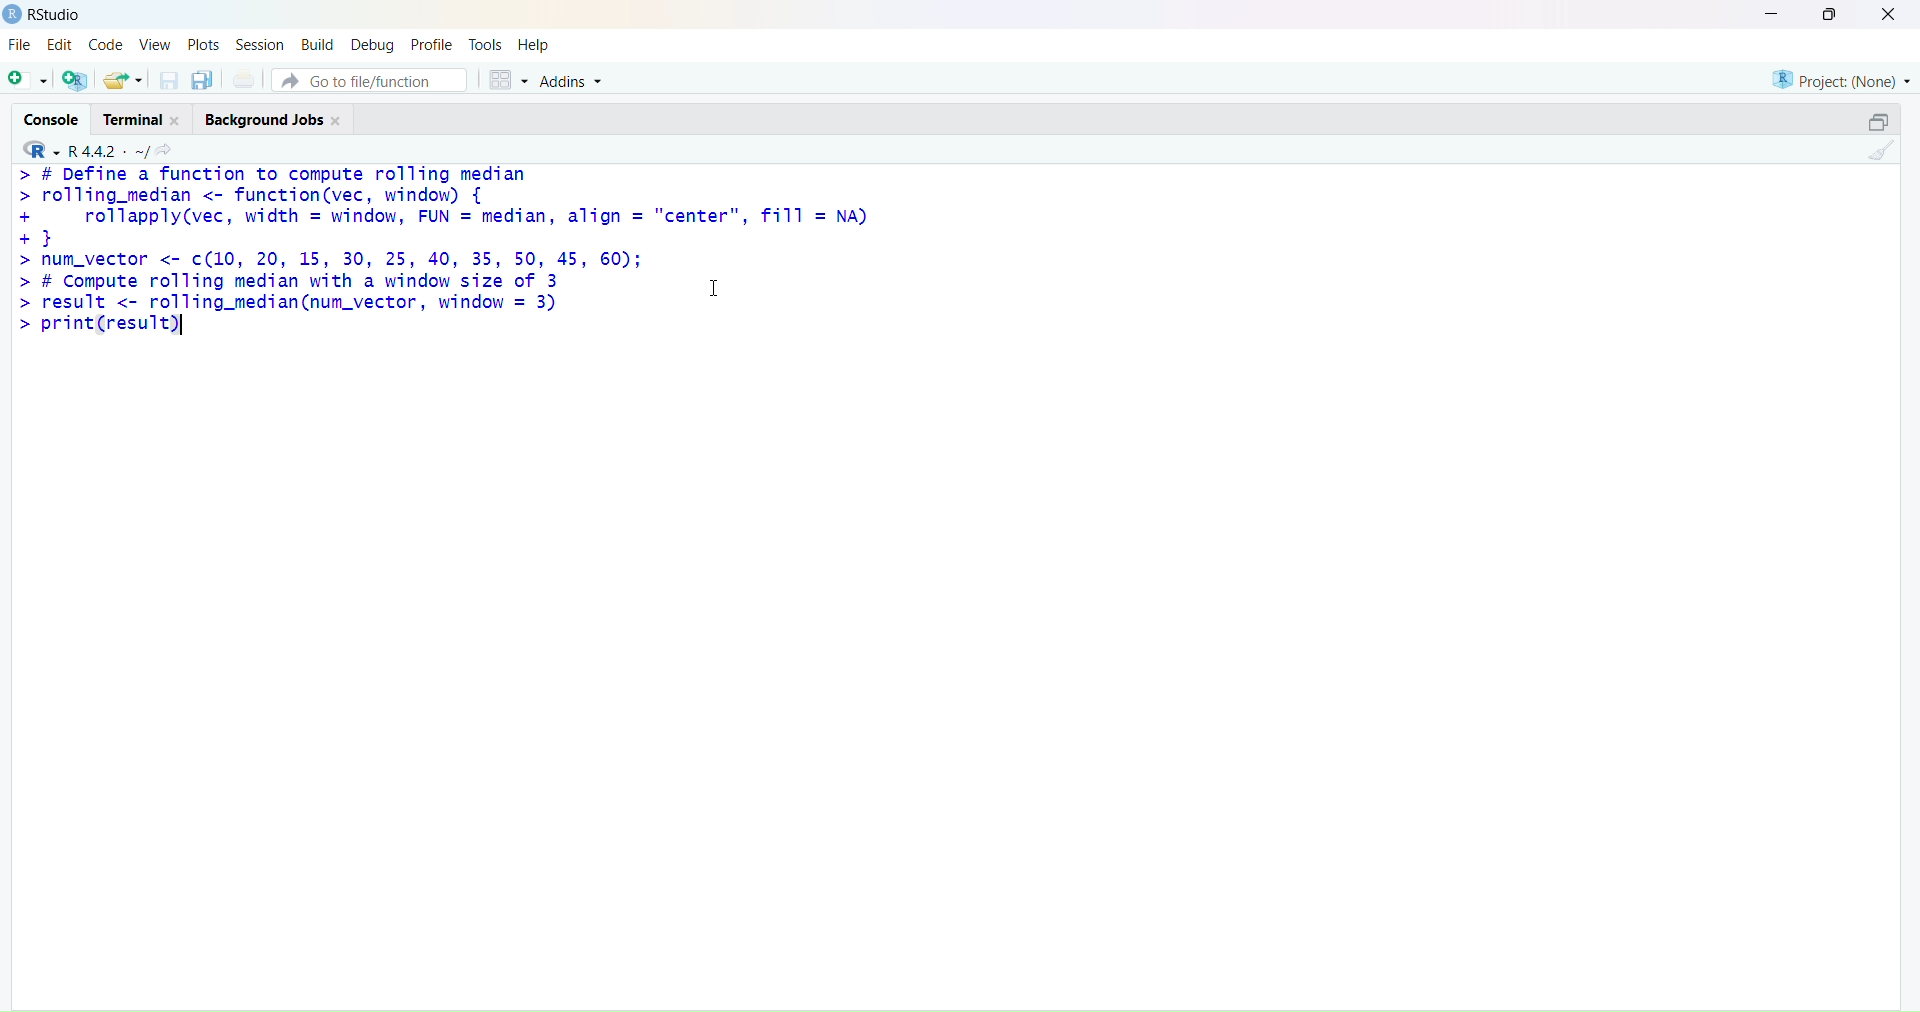 This screenshot has height=1012, width=1920. Describe the element at coordinates (1889, 13) in the screenshot. I see `close` at that location.